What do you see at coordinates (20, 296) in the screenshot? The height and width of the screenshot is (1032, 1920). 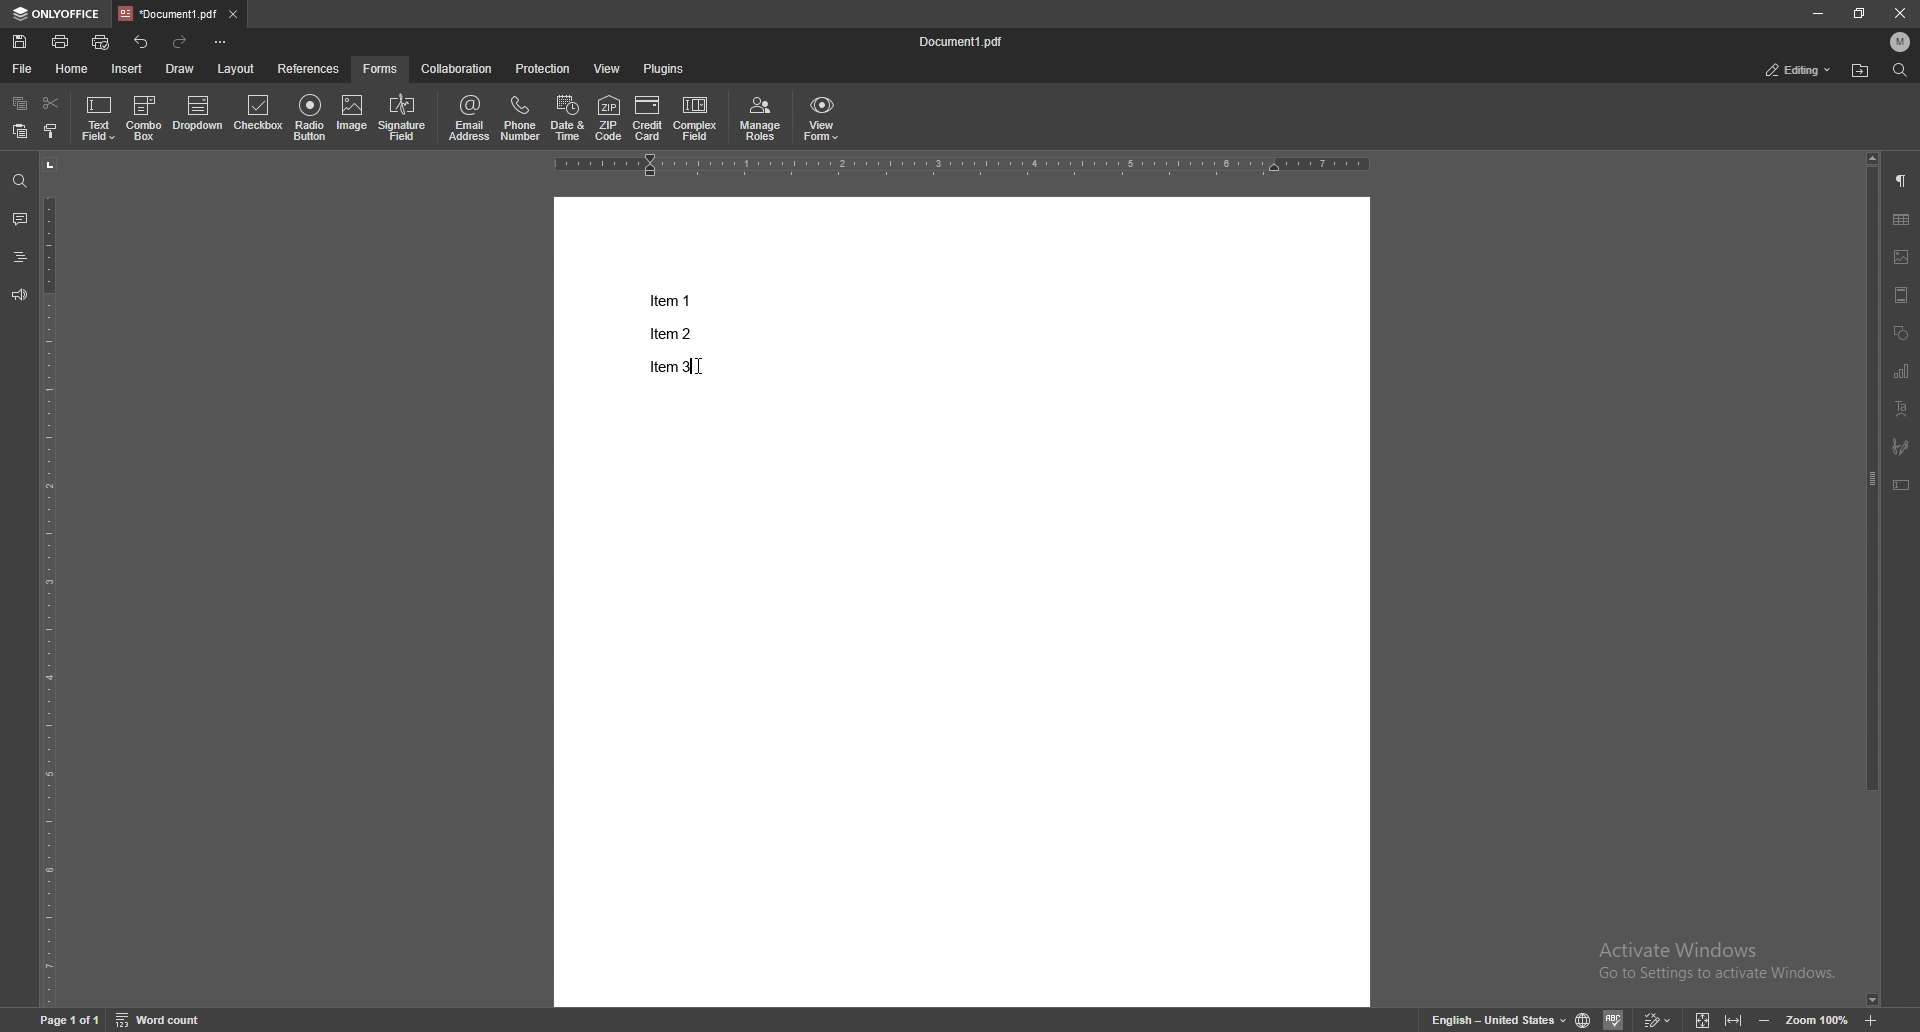 I see `feedback` at bounding box center [20, 296].